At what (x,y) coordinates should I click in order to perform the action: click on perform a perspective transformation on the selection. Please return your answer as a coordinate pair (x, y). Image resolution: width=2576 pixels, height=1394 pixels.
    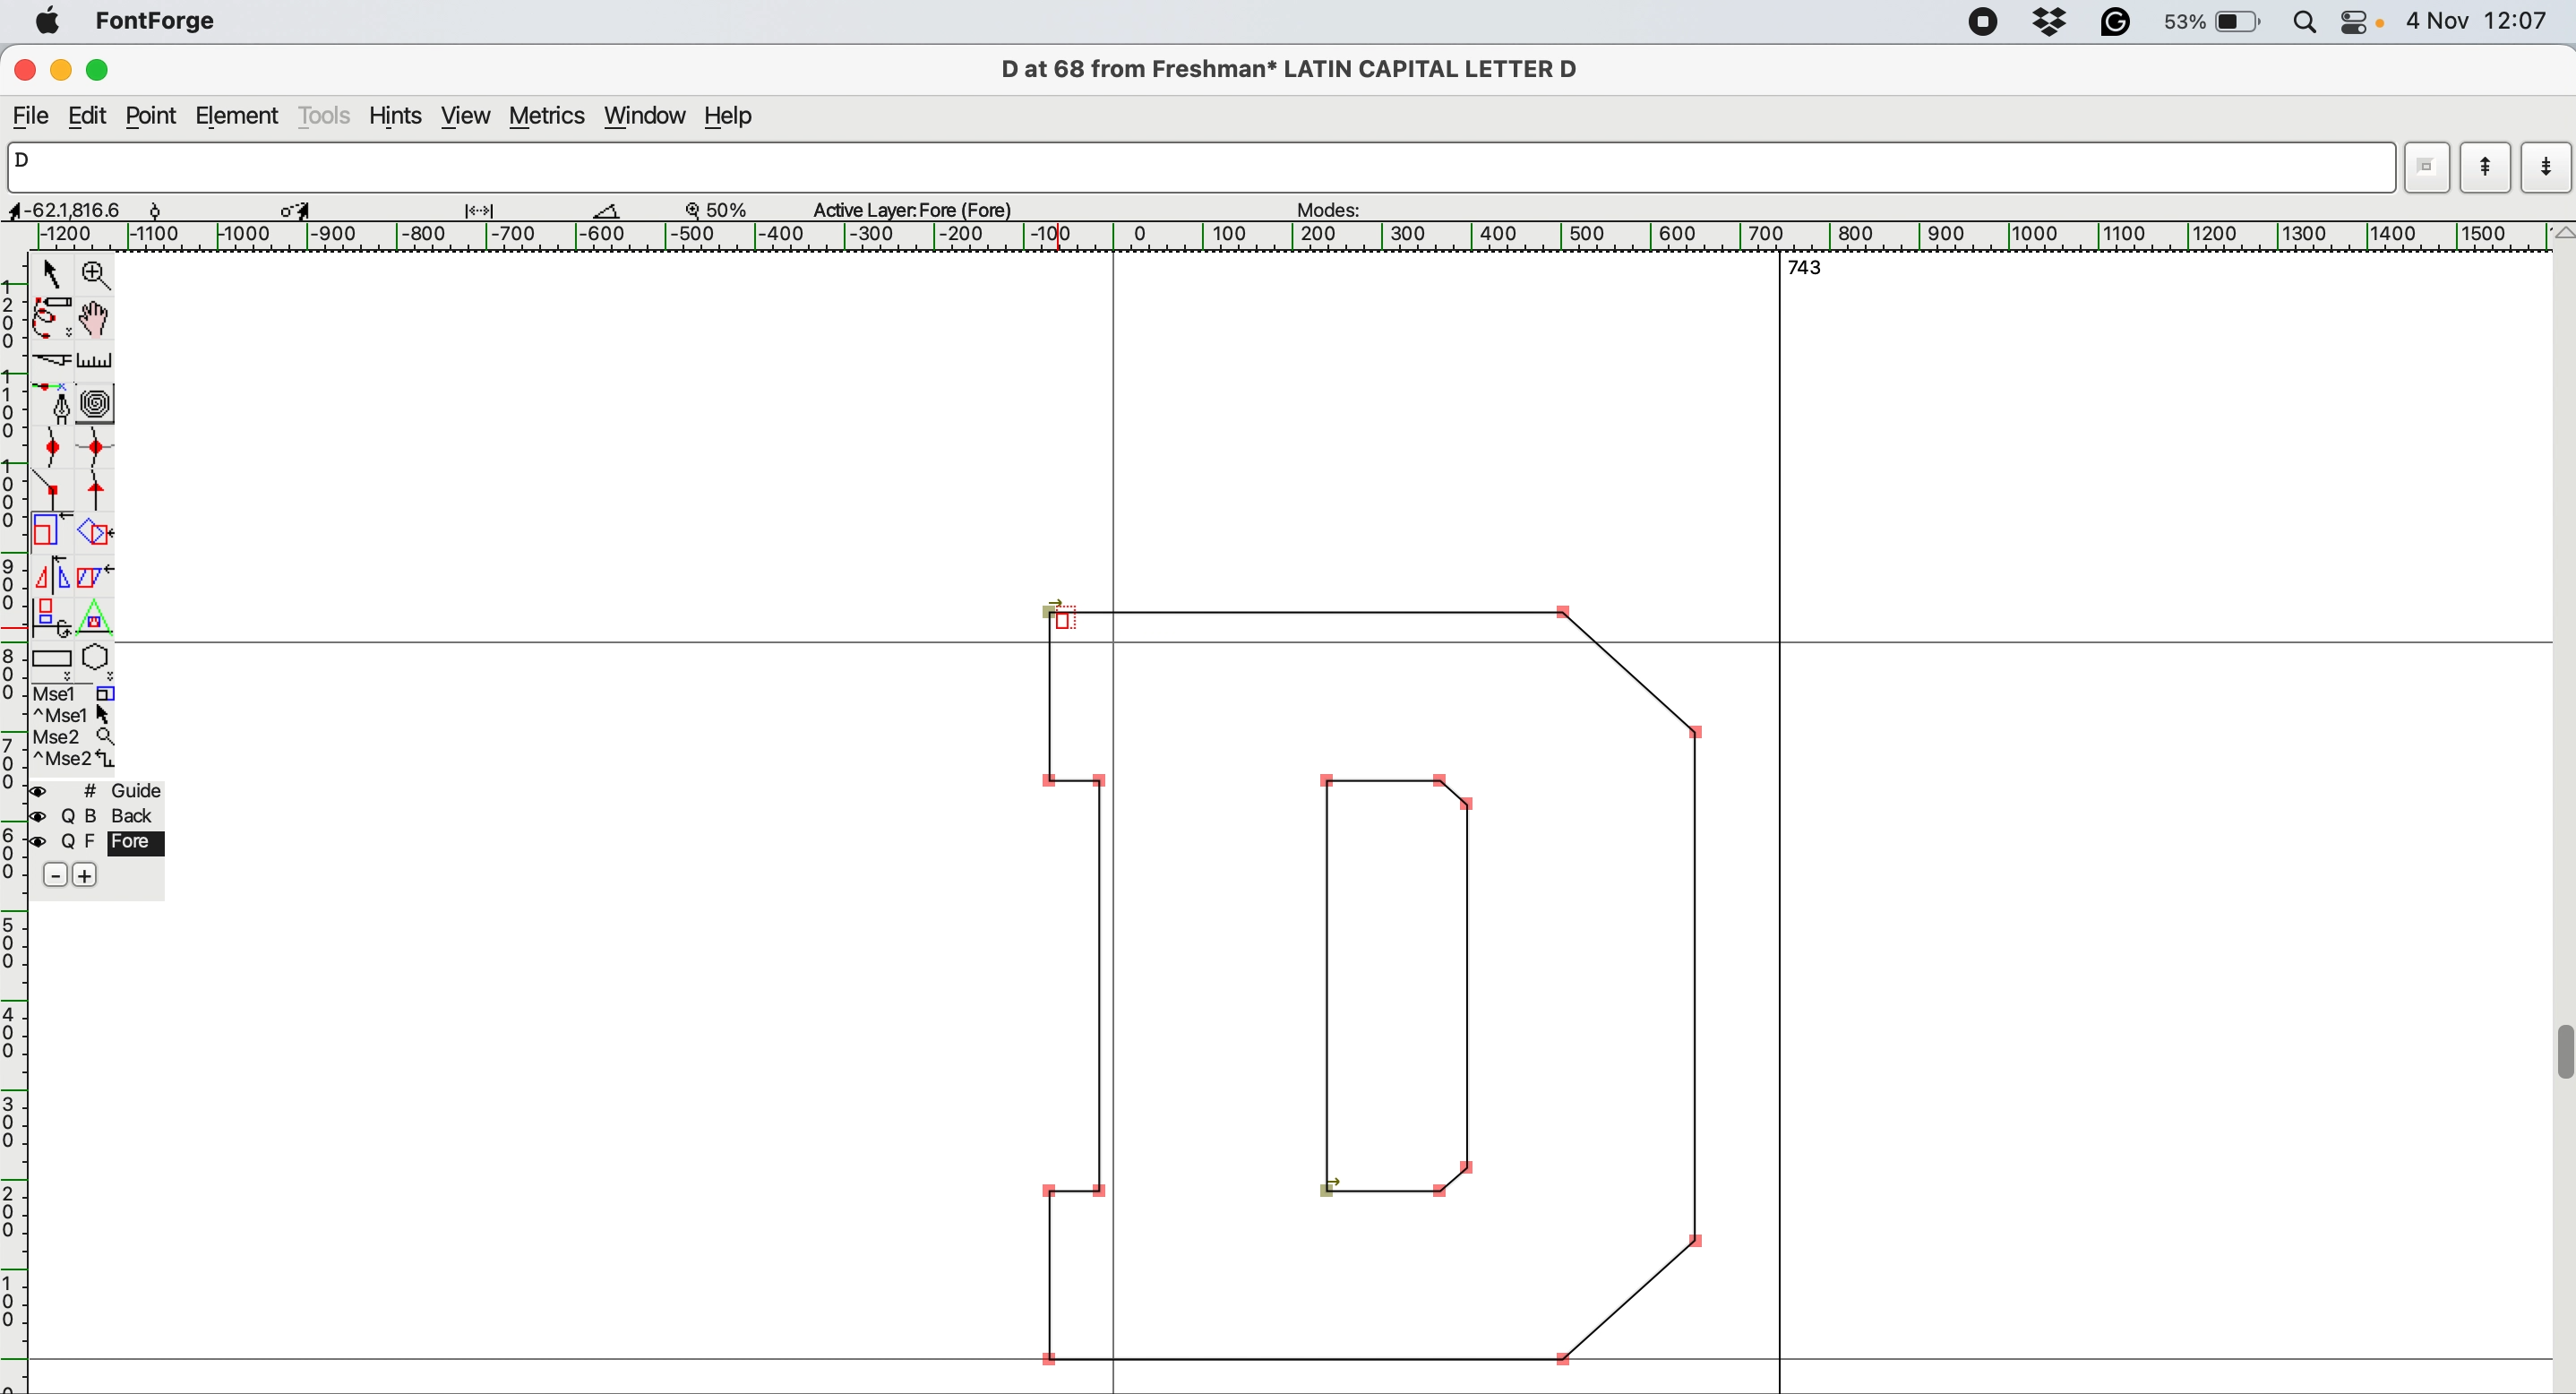
    Looking at the image, I should click on (93, 618).